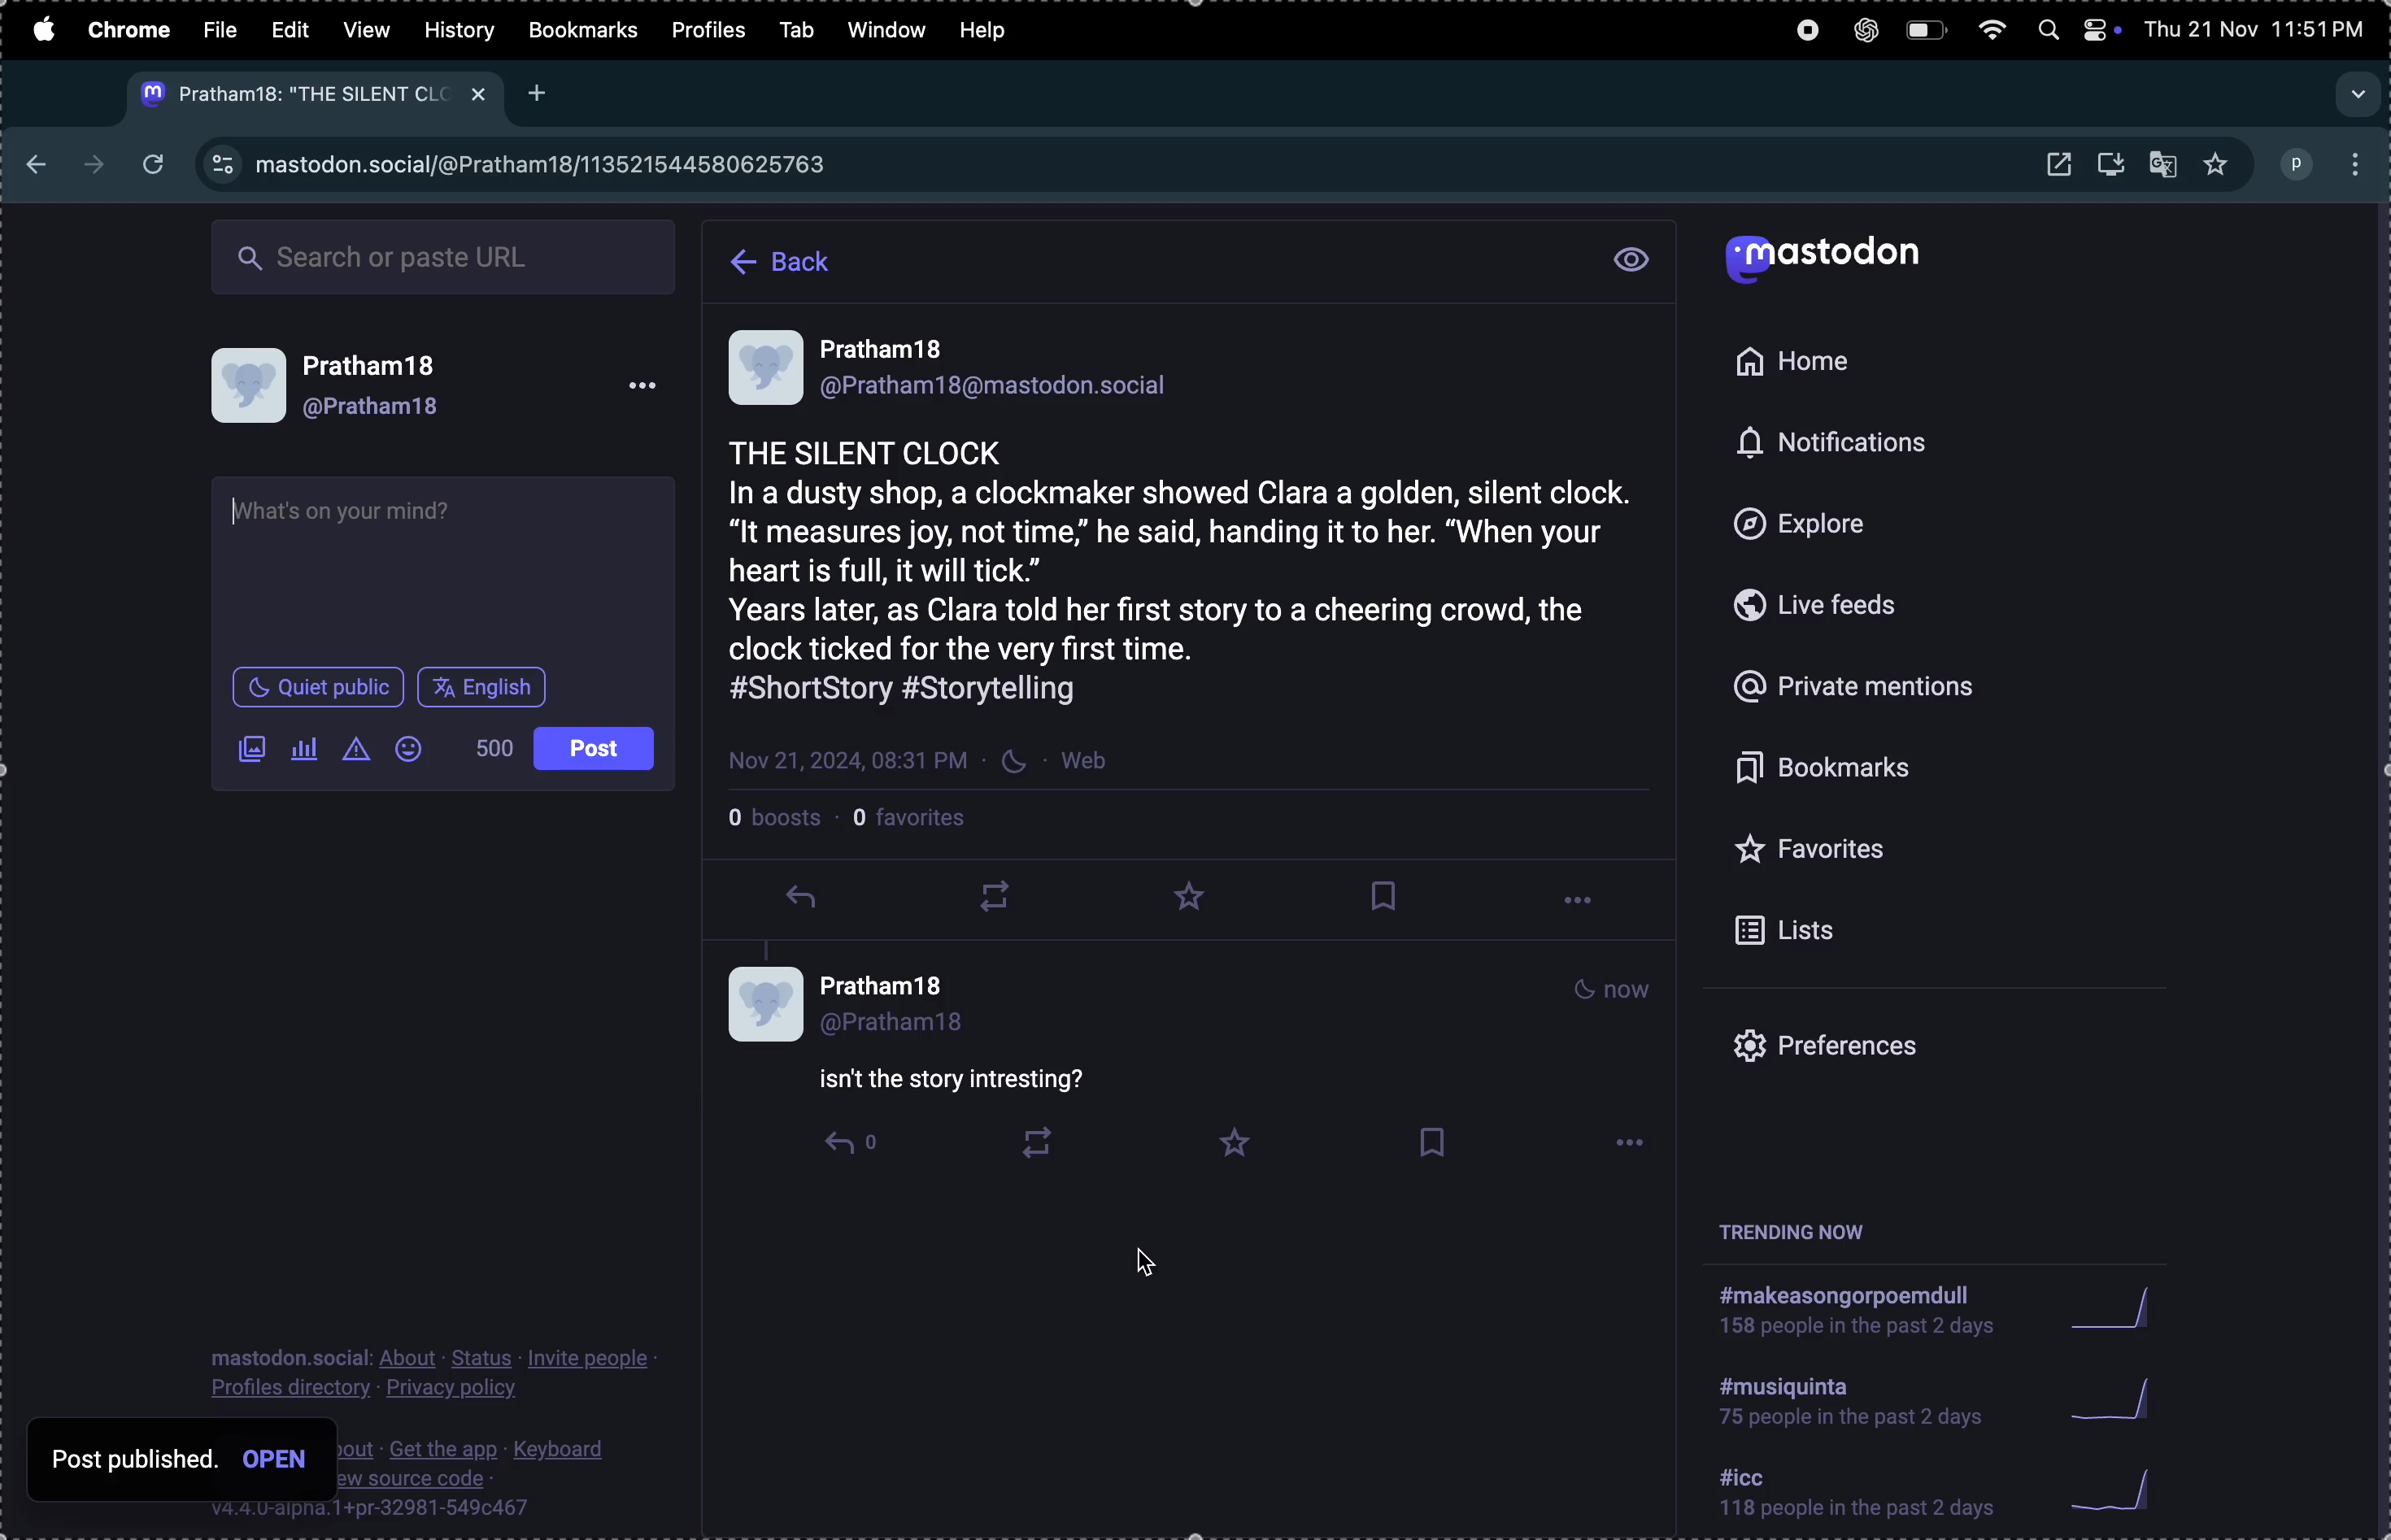 The height and width of the screenshot is (1540, 2391). What do you see at coordinates (93, 160) in the screenshot?
I see `next page` at bounding box center [93, 160].